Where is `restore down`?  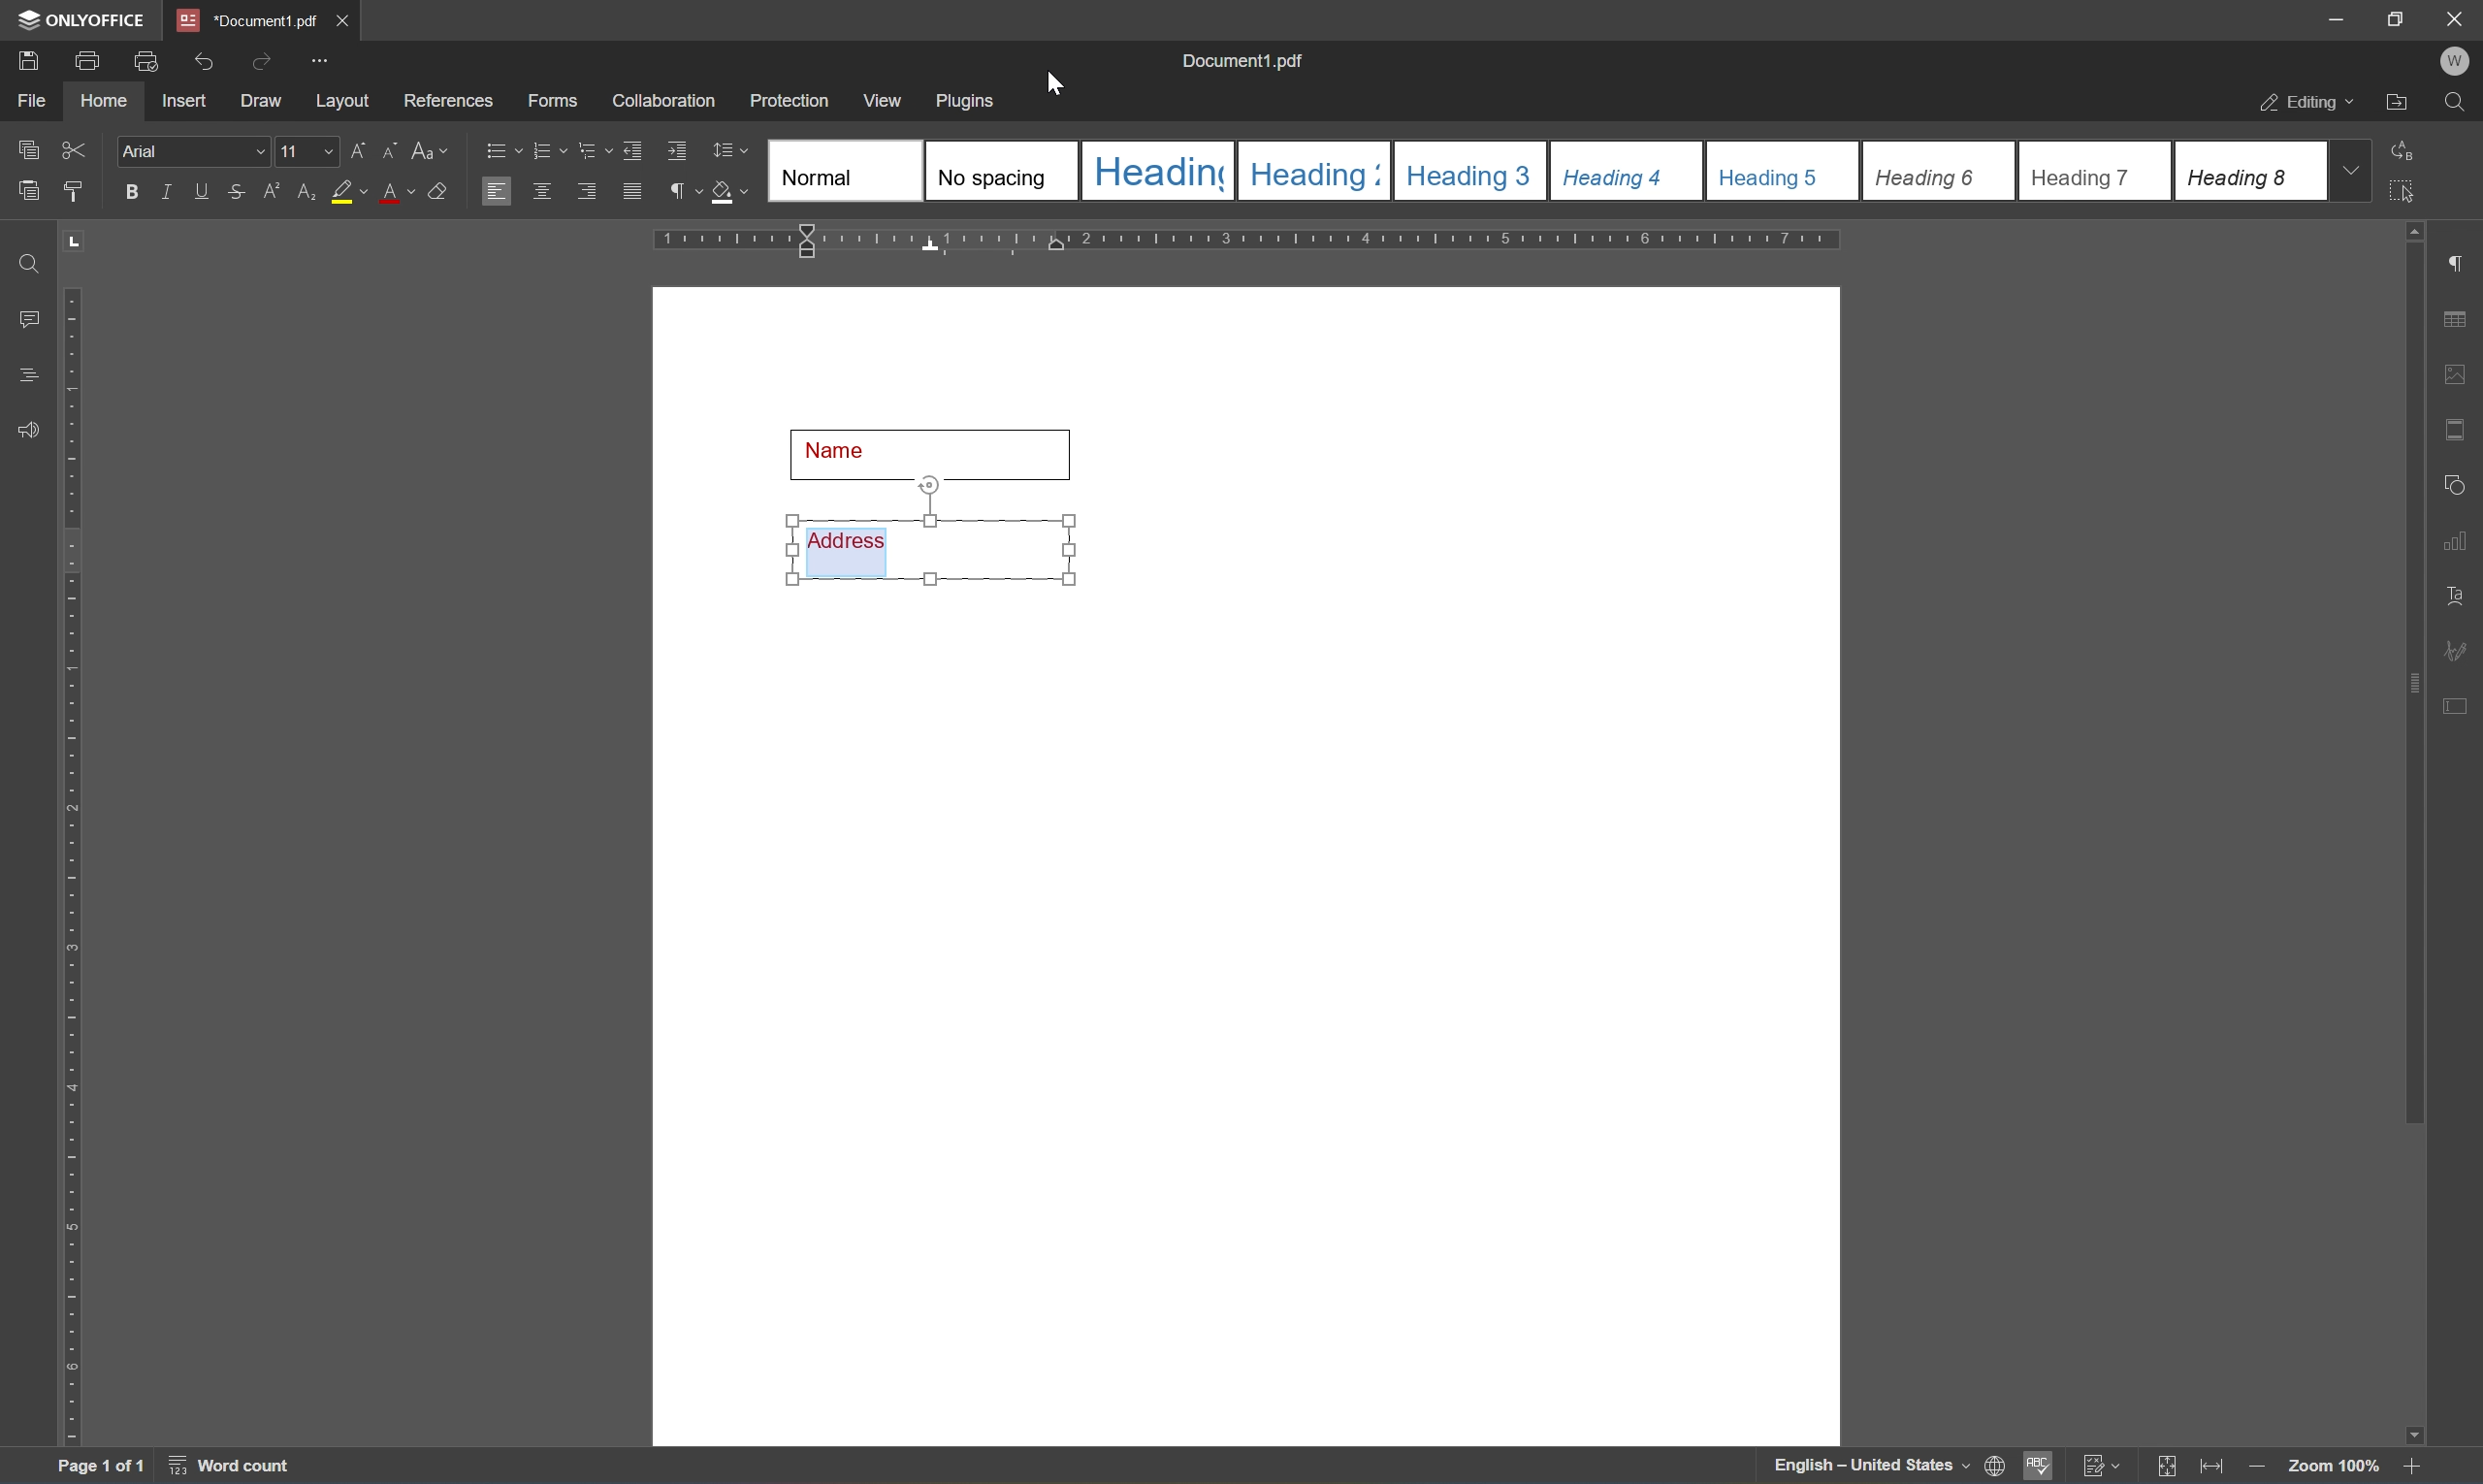 restore down is located at coordinates (2395, 19).